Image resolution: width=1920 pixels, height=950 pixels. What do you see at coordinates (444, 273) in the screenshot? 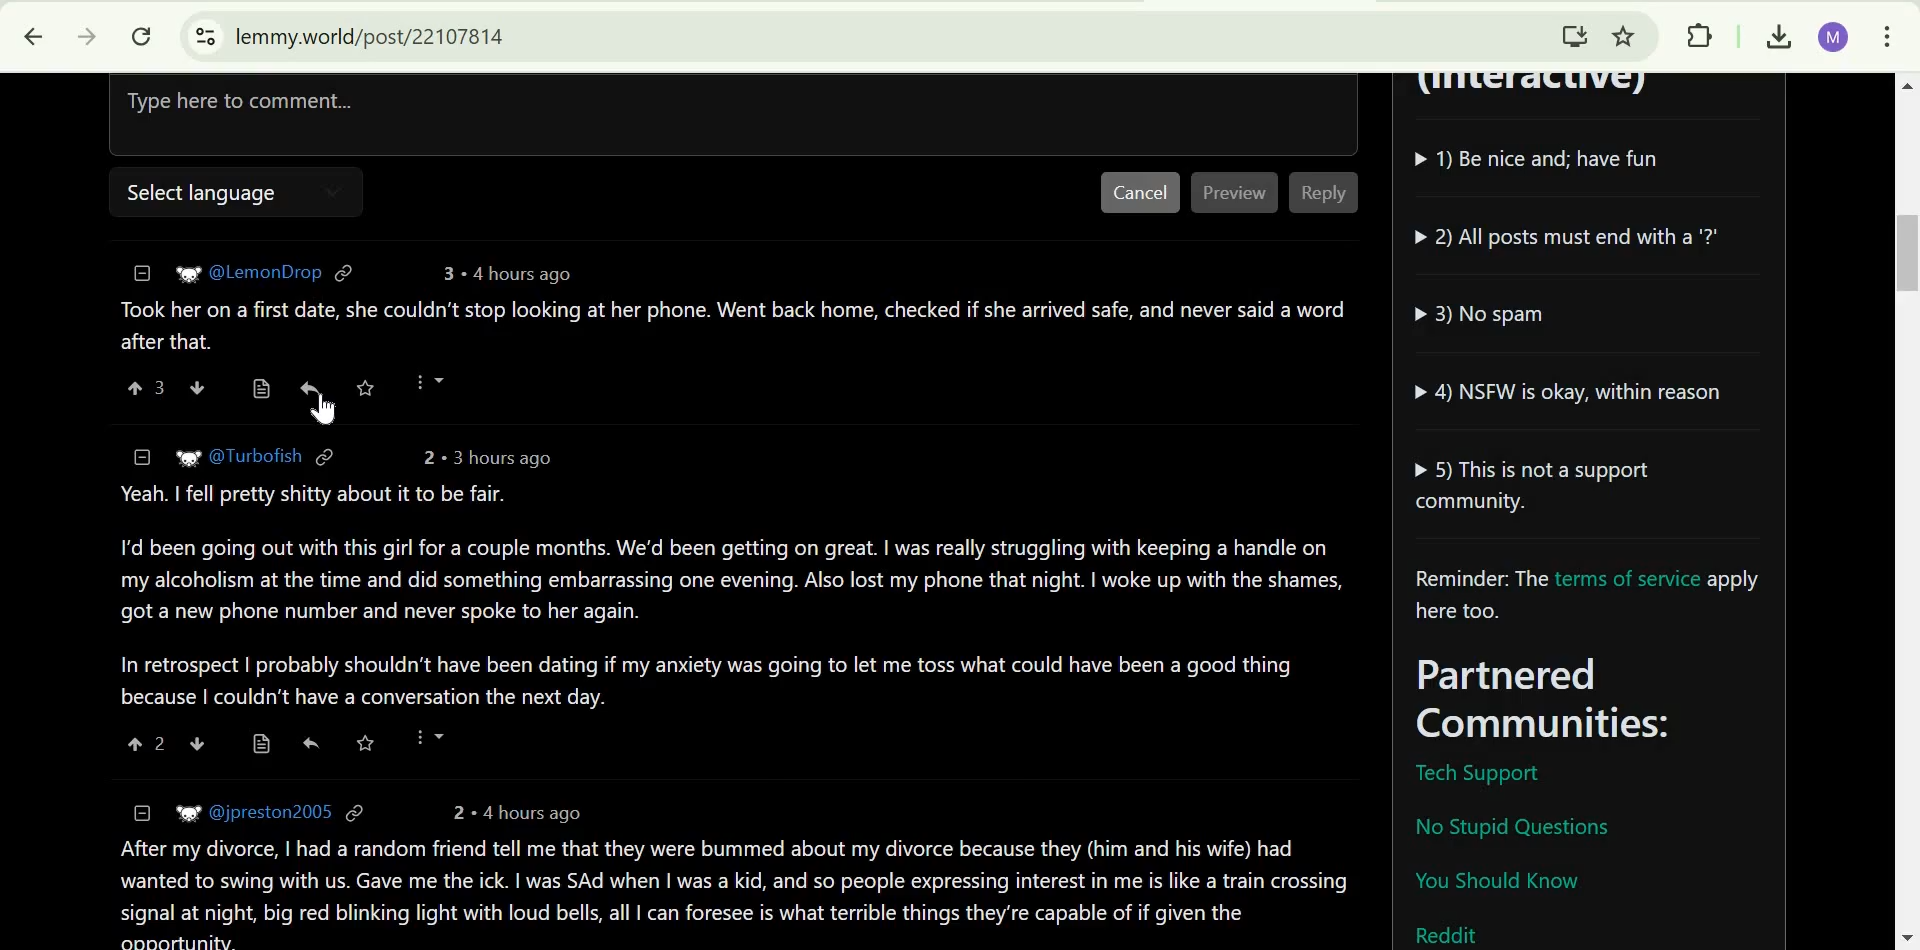
I see `3 points` at bounding box center [444, 273].